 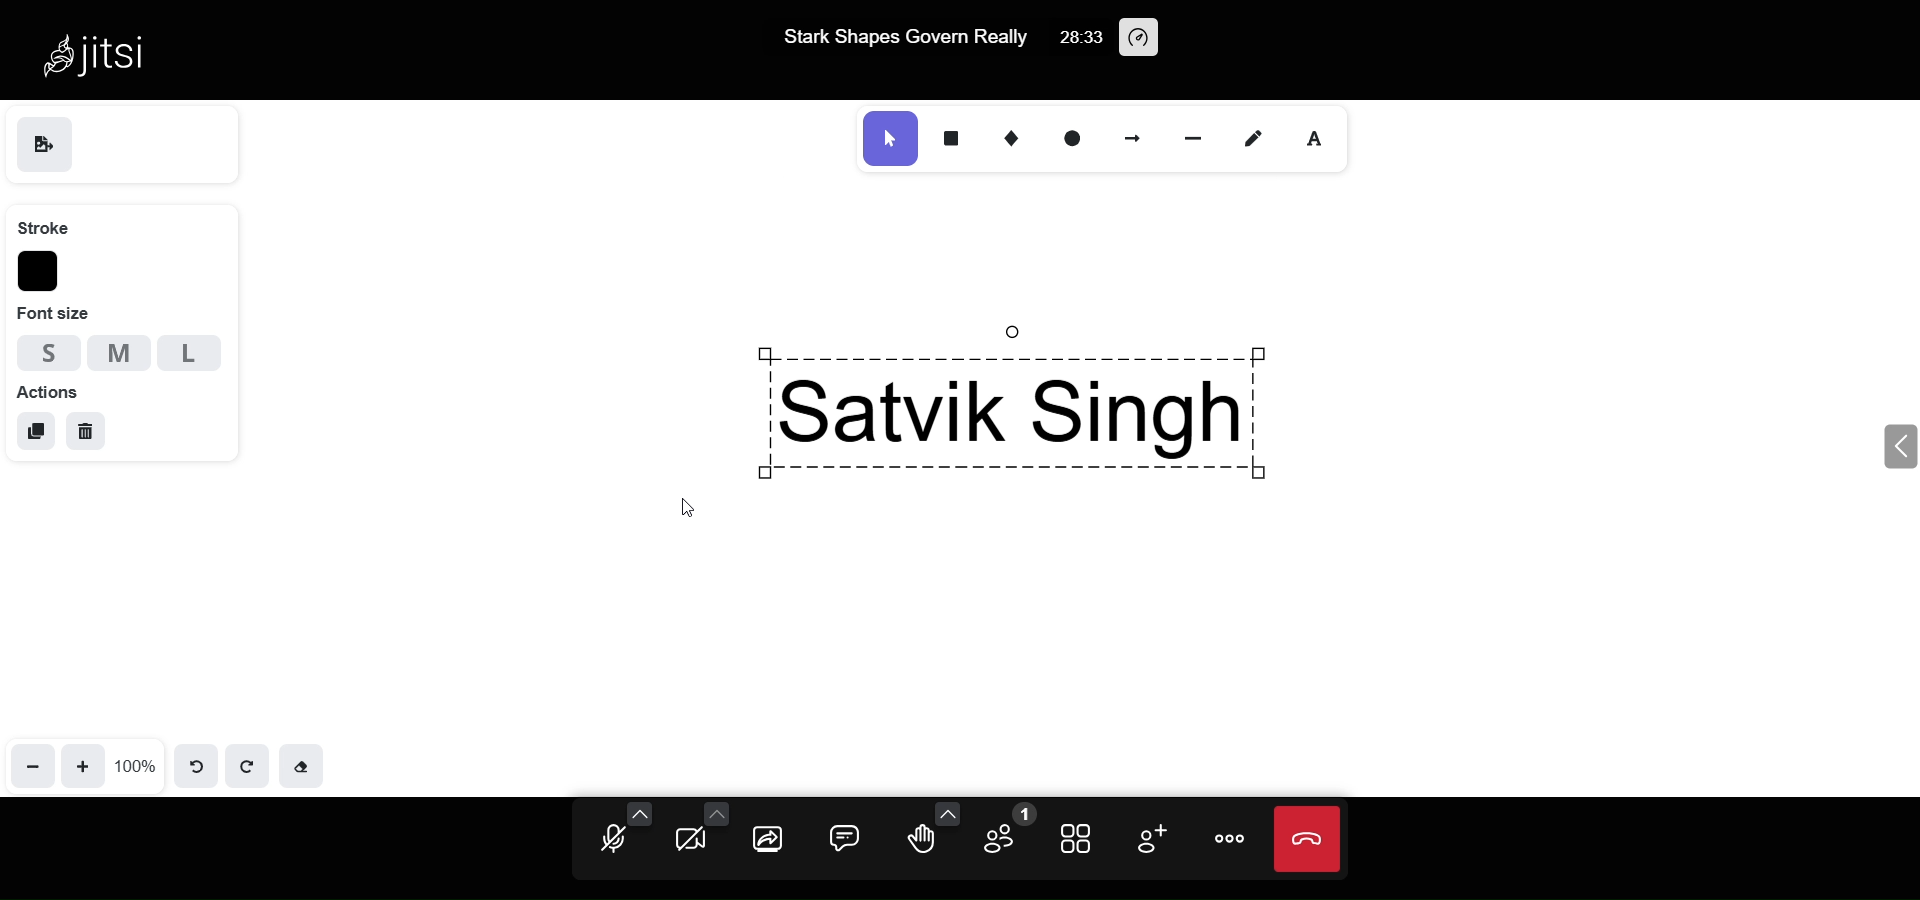 I want to click on raise hand, so click(x=922, y=844).